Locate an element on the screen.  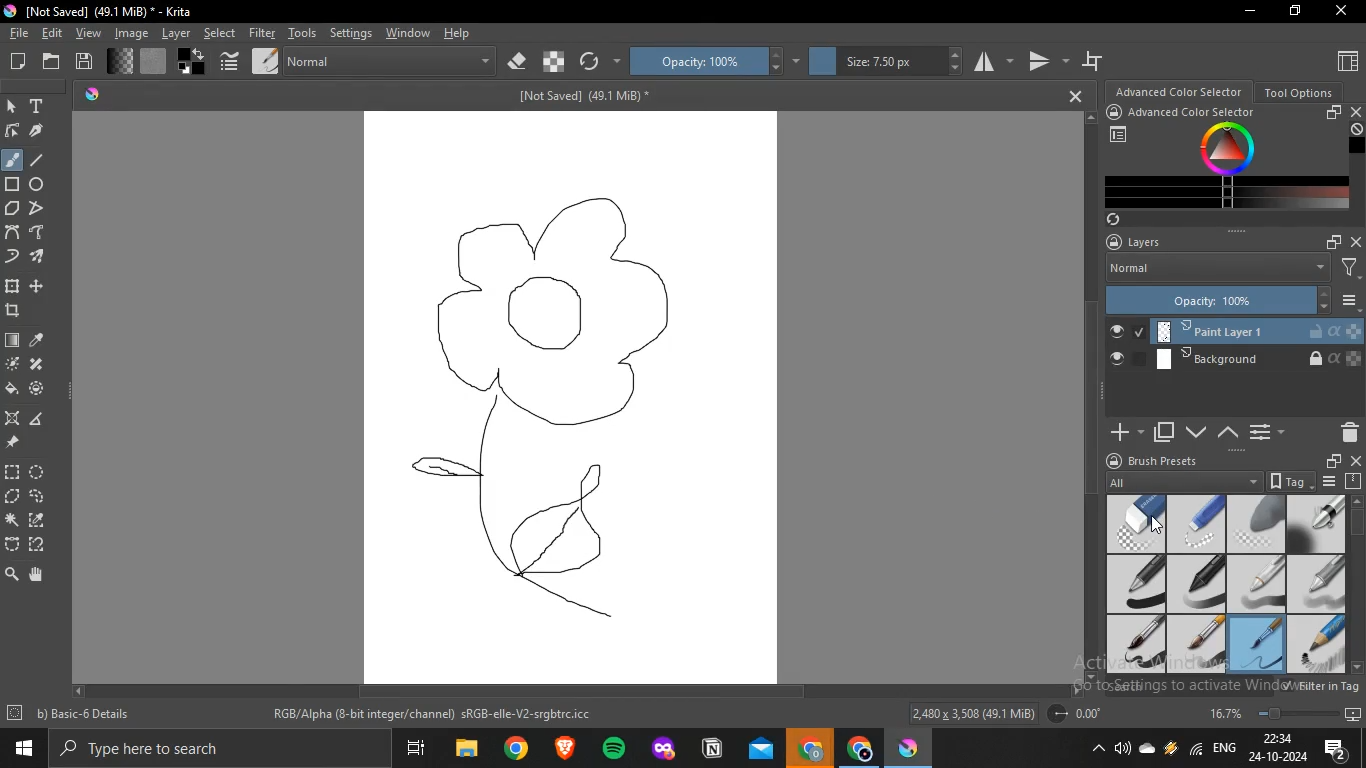
settings is located at coordinates (351, 34).